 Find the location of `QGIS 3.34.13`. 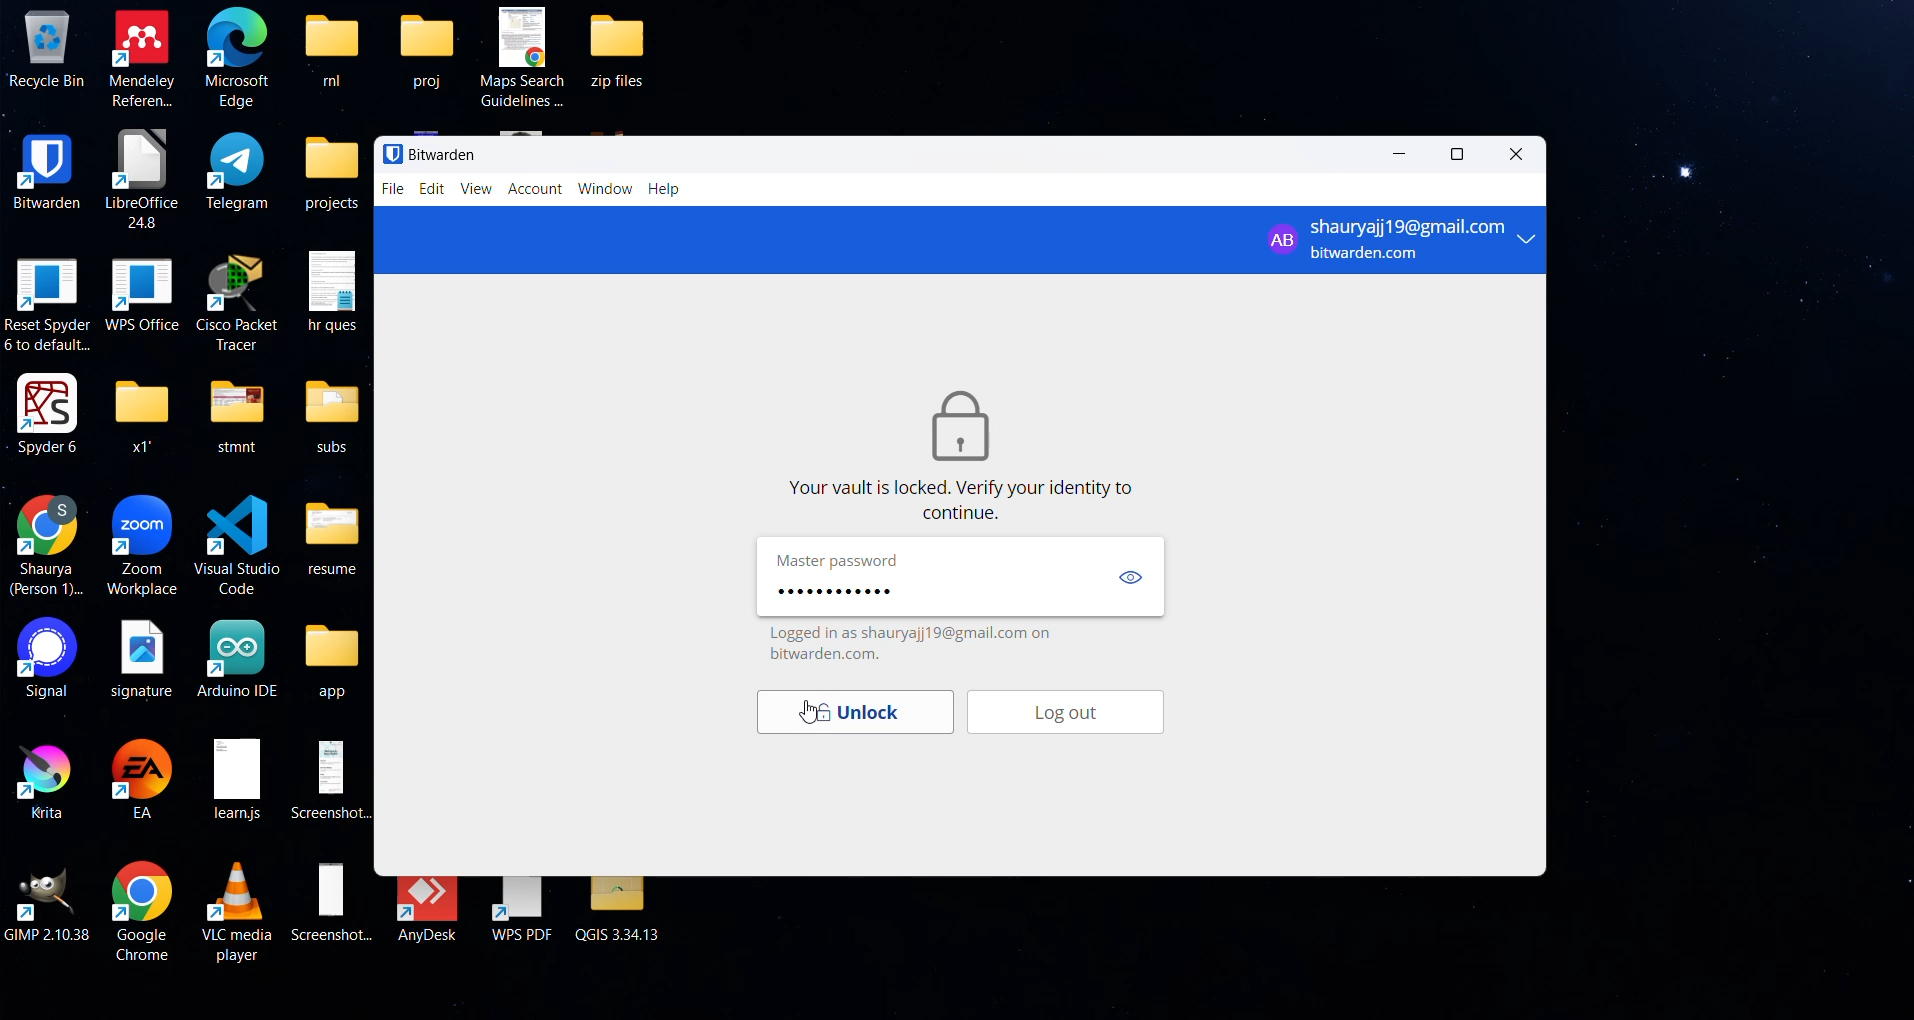

QGIS 3.34.13 is located at coordinates (621, 911).